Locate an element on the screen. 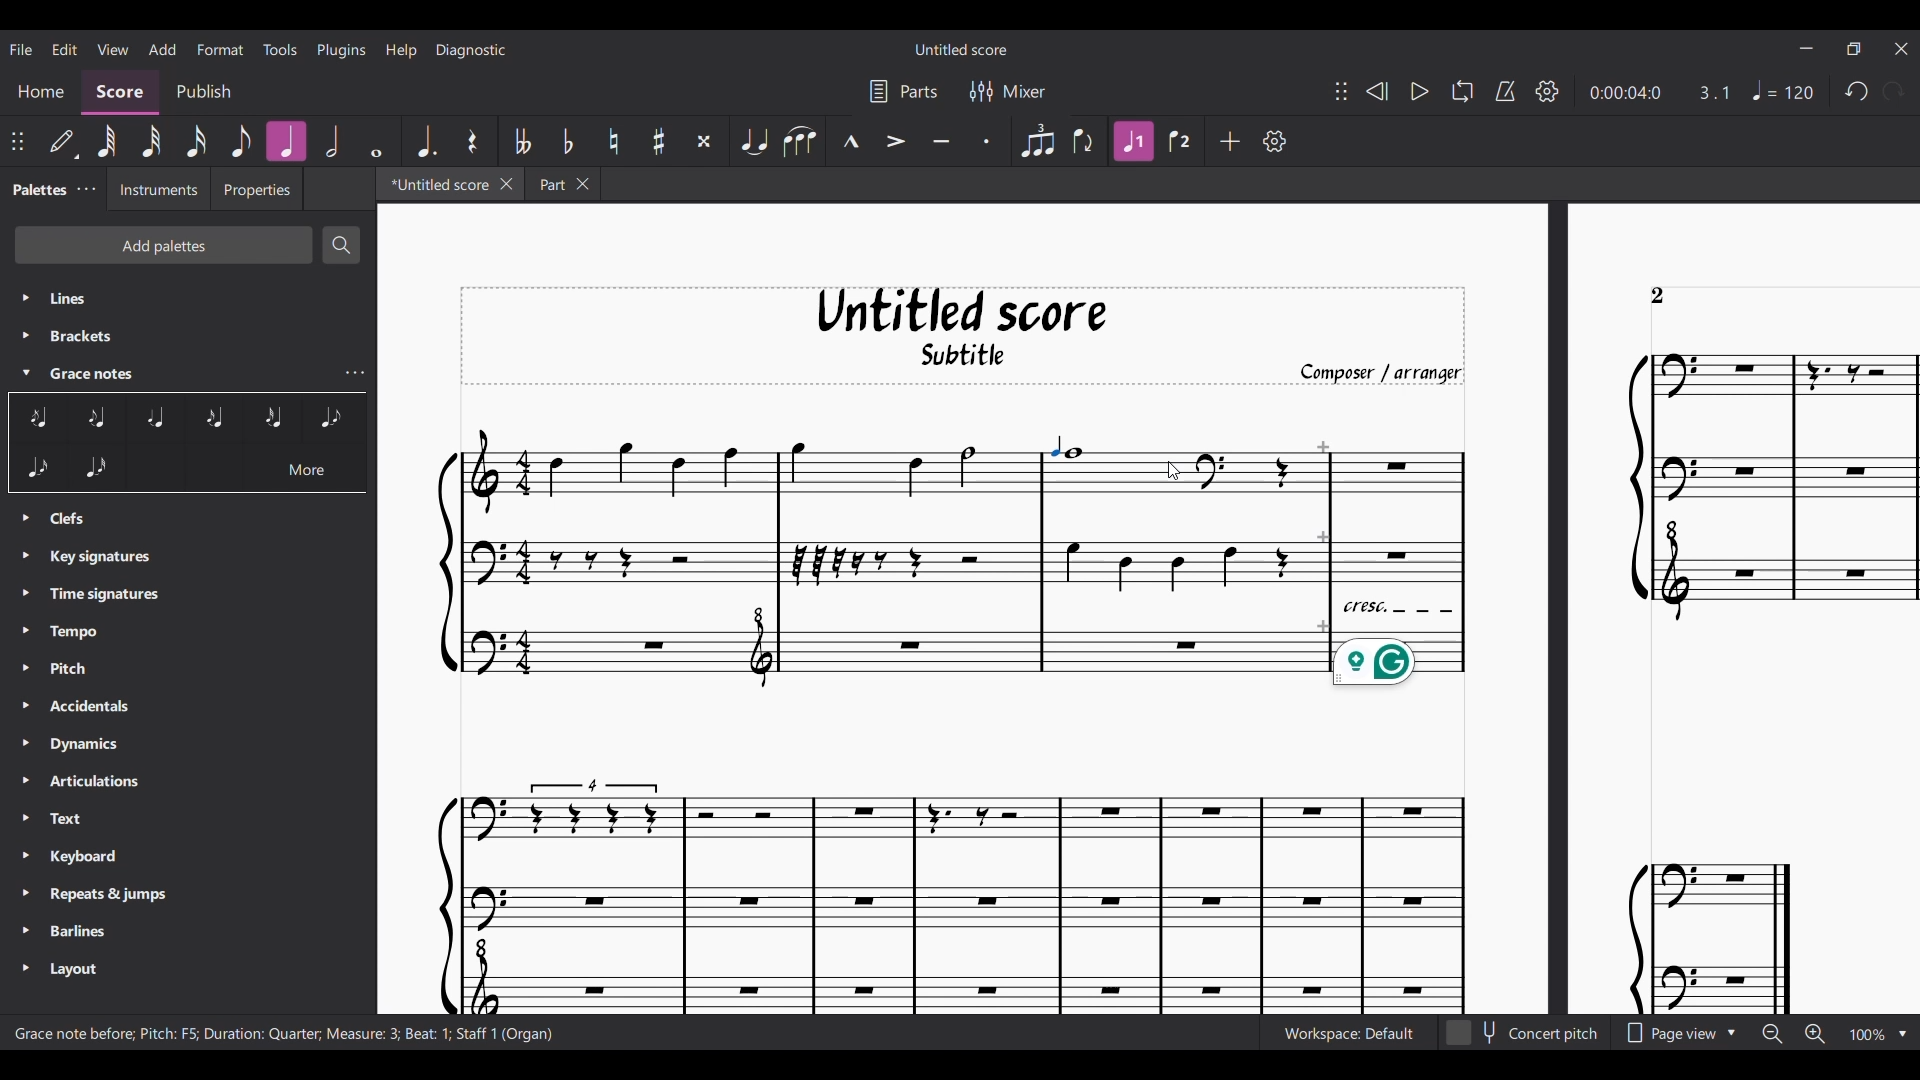 Image resolution: width=1920 pixels, height=1080 pixels. Playback settings is located at coordinates (1547, 91).